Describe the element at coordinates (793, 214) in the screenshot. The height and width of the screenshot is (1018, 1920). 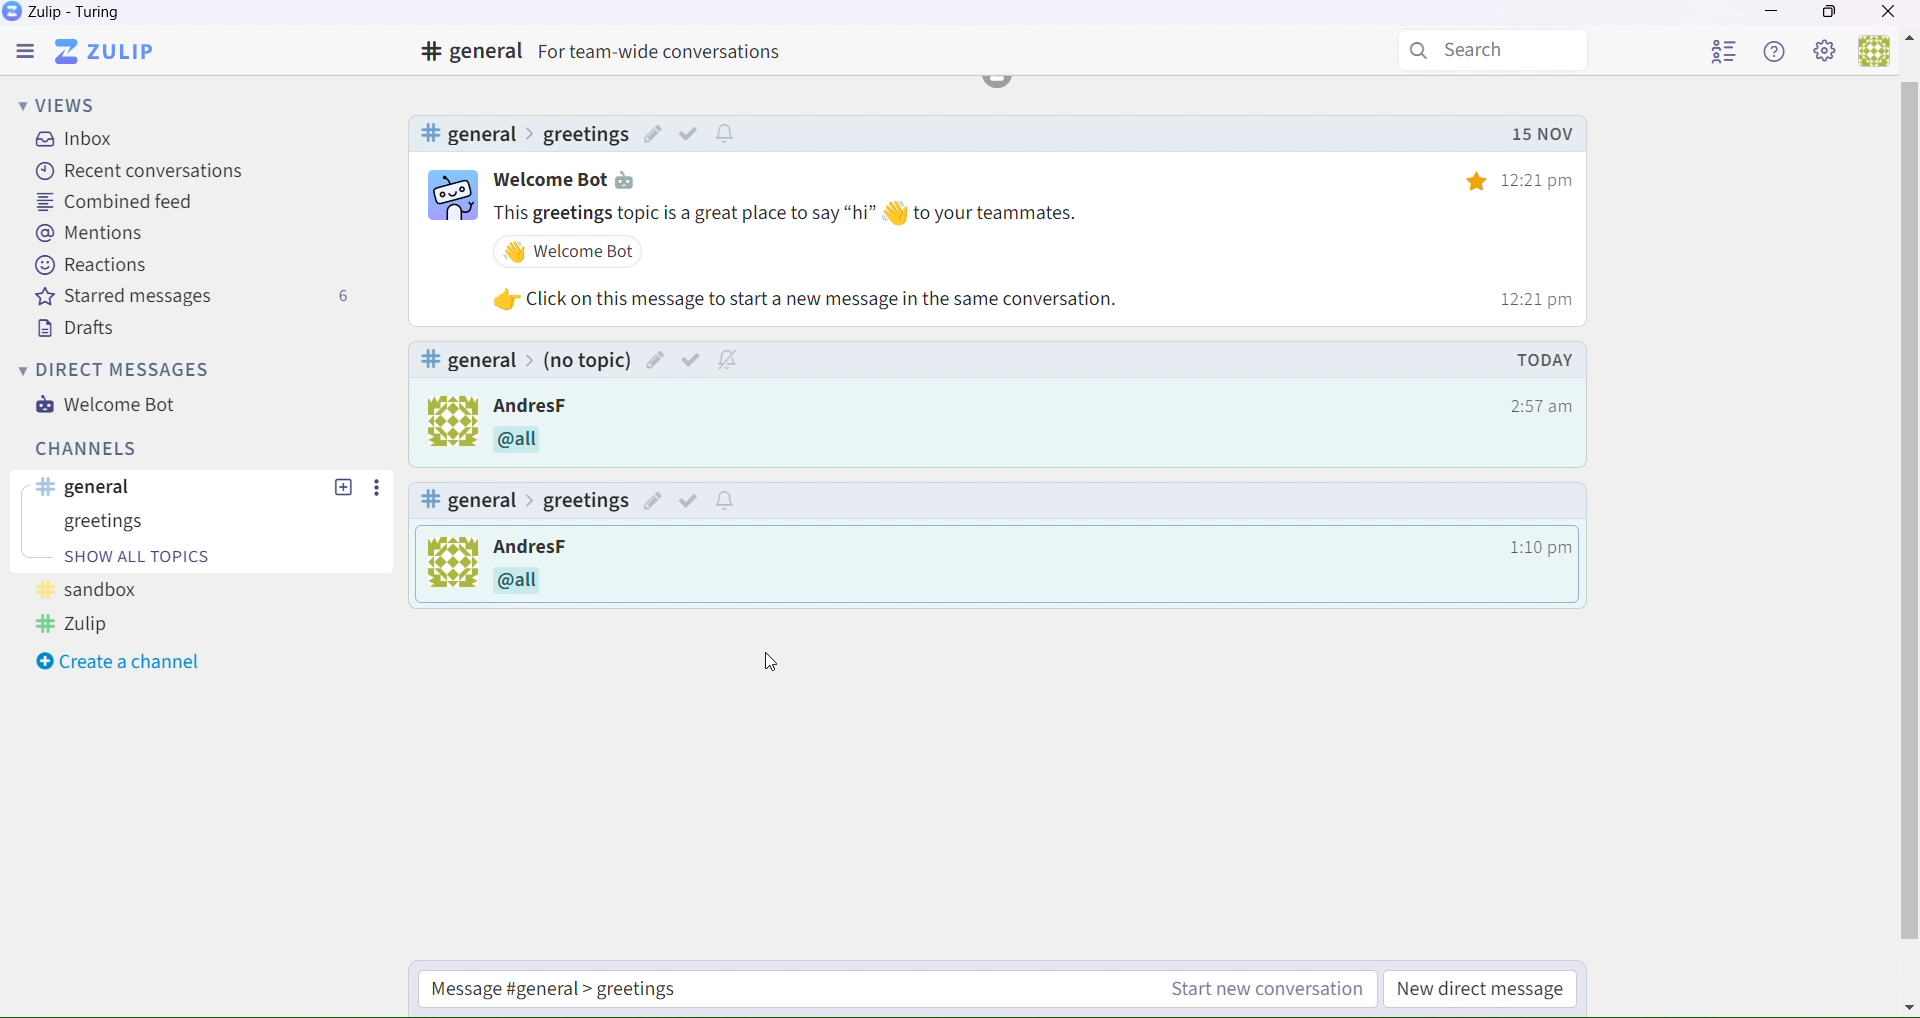
I see `` at that location.